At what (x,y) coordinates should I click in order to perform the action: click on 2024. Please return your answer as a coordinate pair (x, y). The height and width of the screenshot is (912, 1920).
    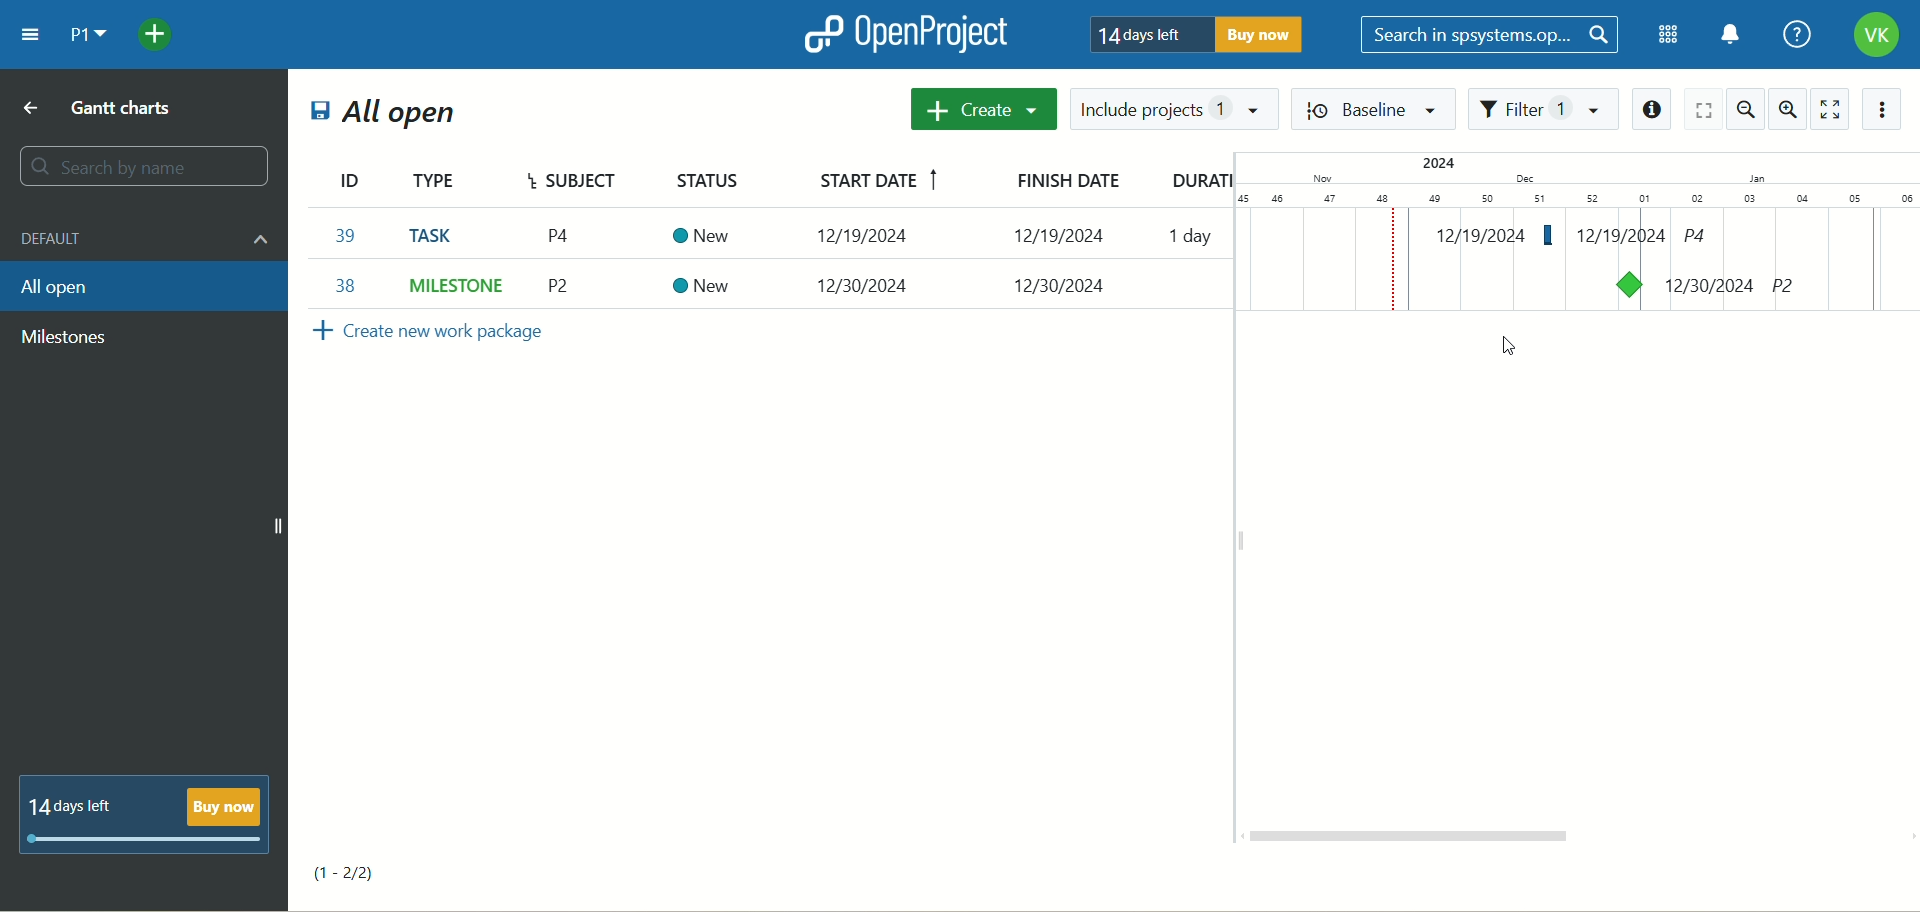
    Looking at the image, I should click on (1451, 165).